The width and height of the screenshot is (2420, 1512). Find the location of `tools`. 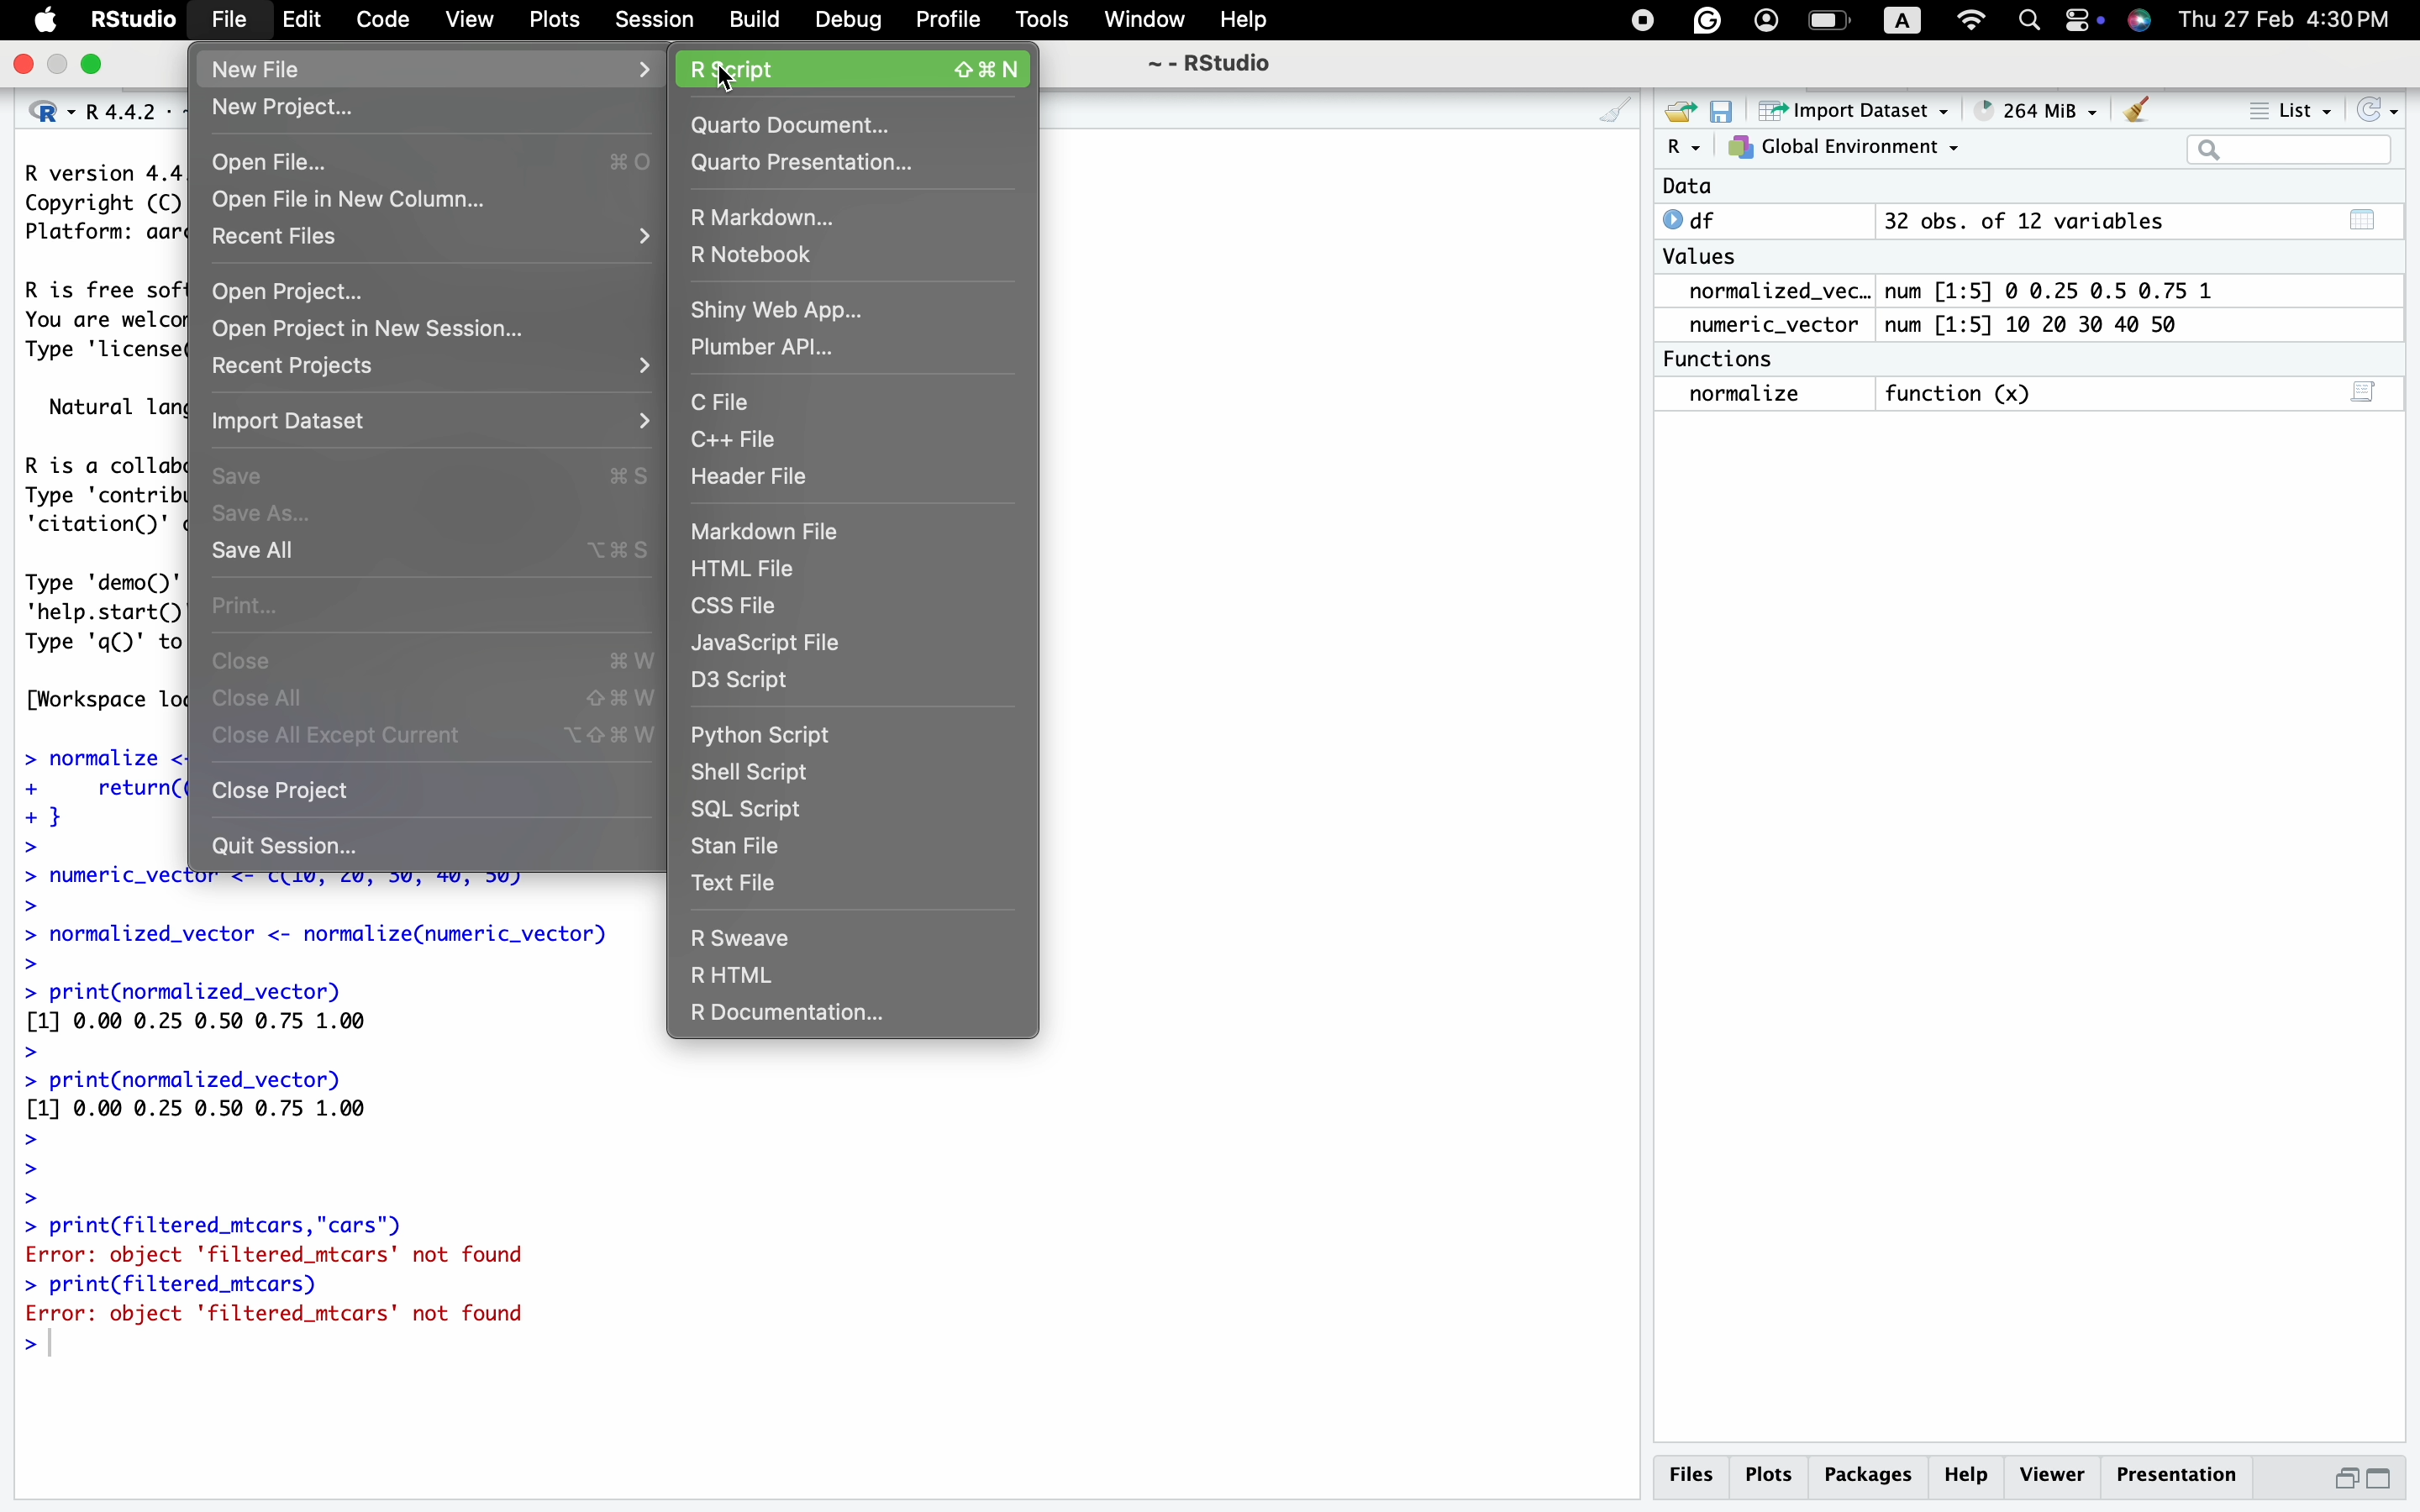

tools is located at coordinates (1044, 19).